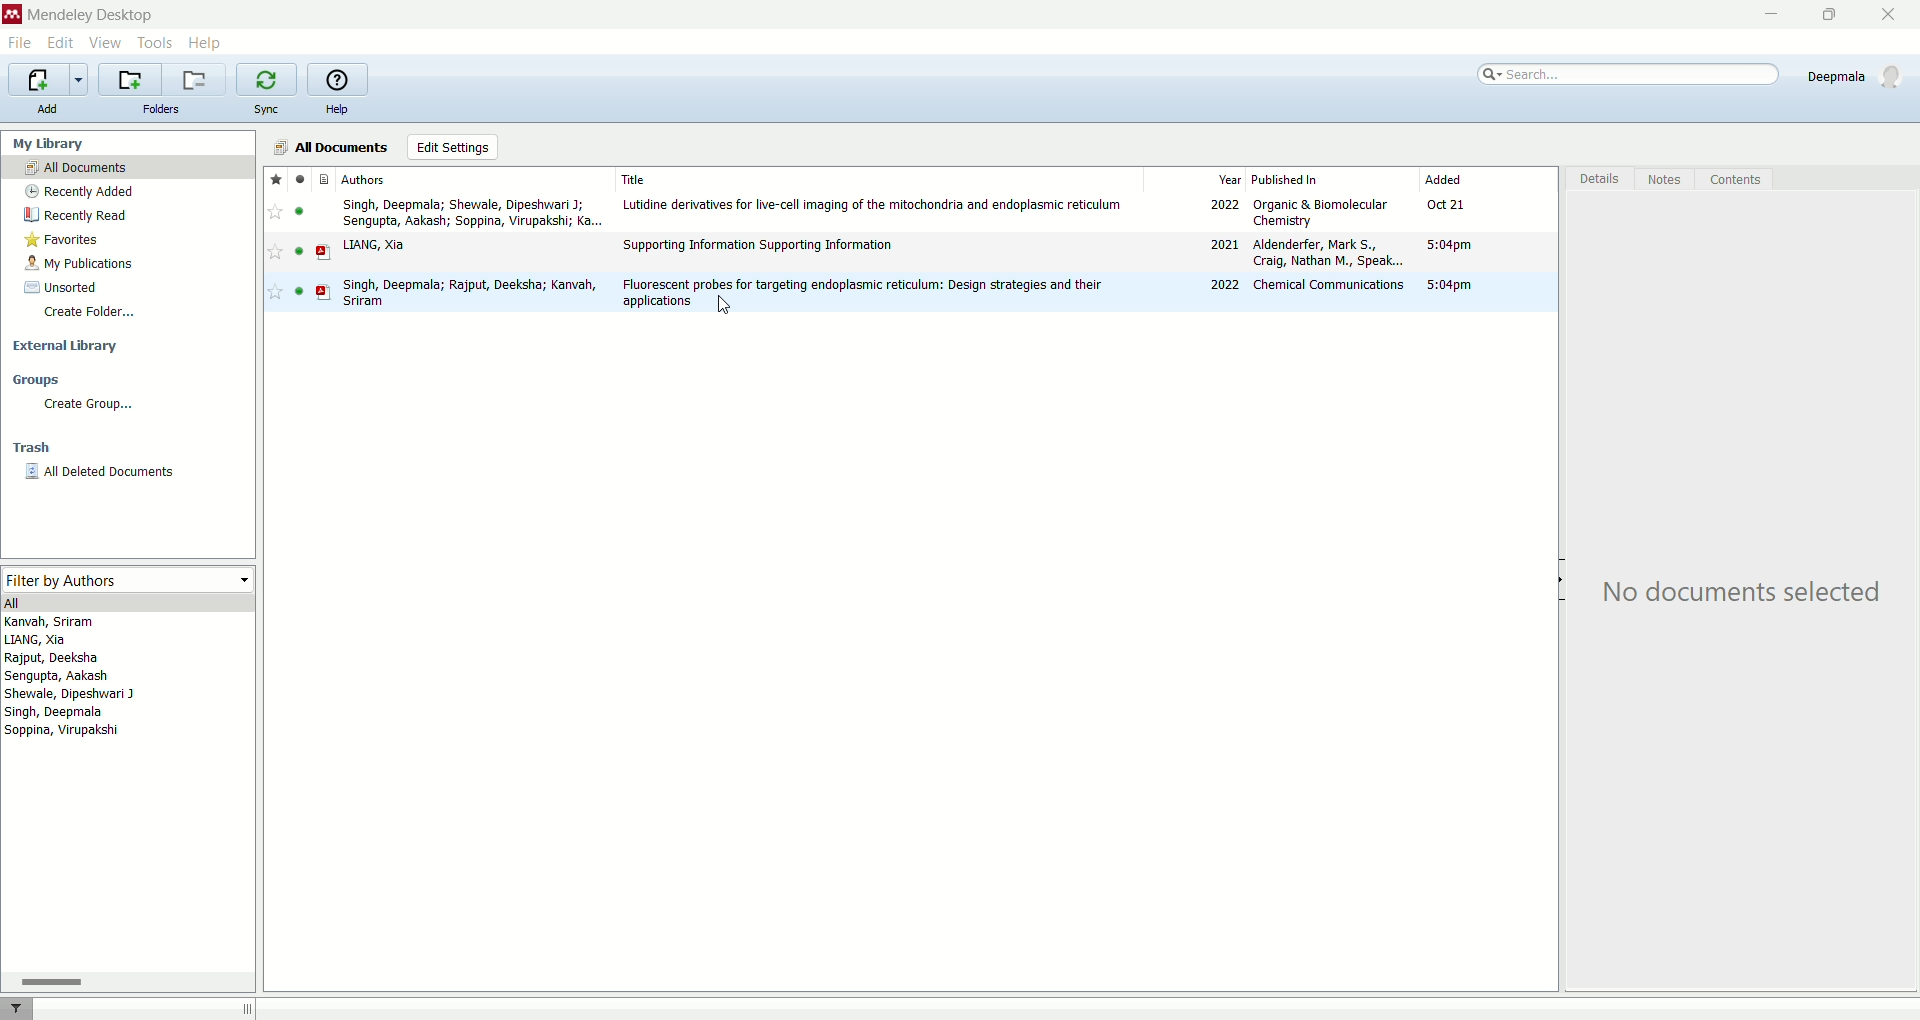  Describe the element at coordinates (273, 255) in the screenshot. I see `favorite` at that location.